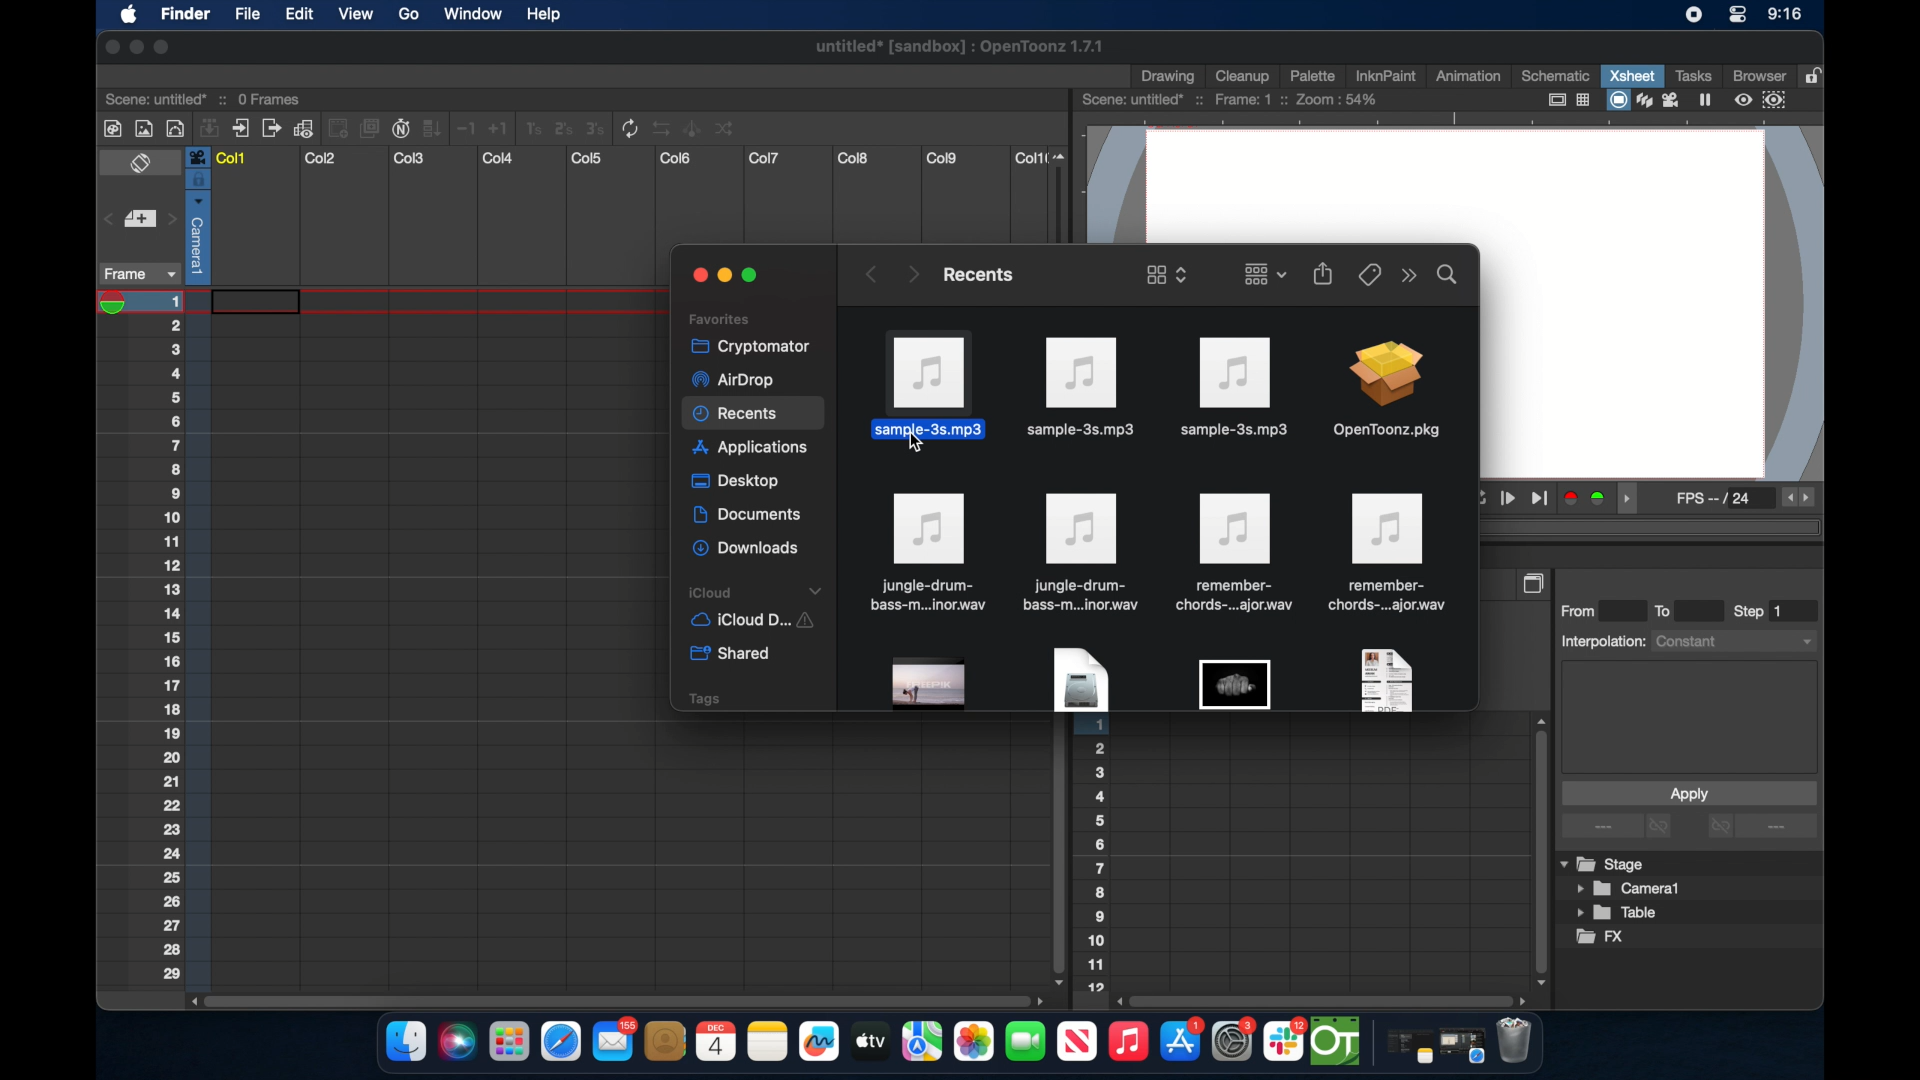 The image size is (1920, 1080). What do you see at coordinates (1079, 680) in the screenshot?
I see `obscure icon` at bounding box center [1079, 680].